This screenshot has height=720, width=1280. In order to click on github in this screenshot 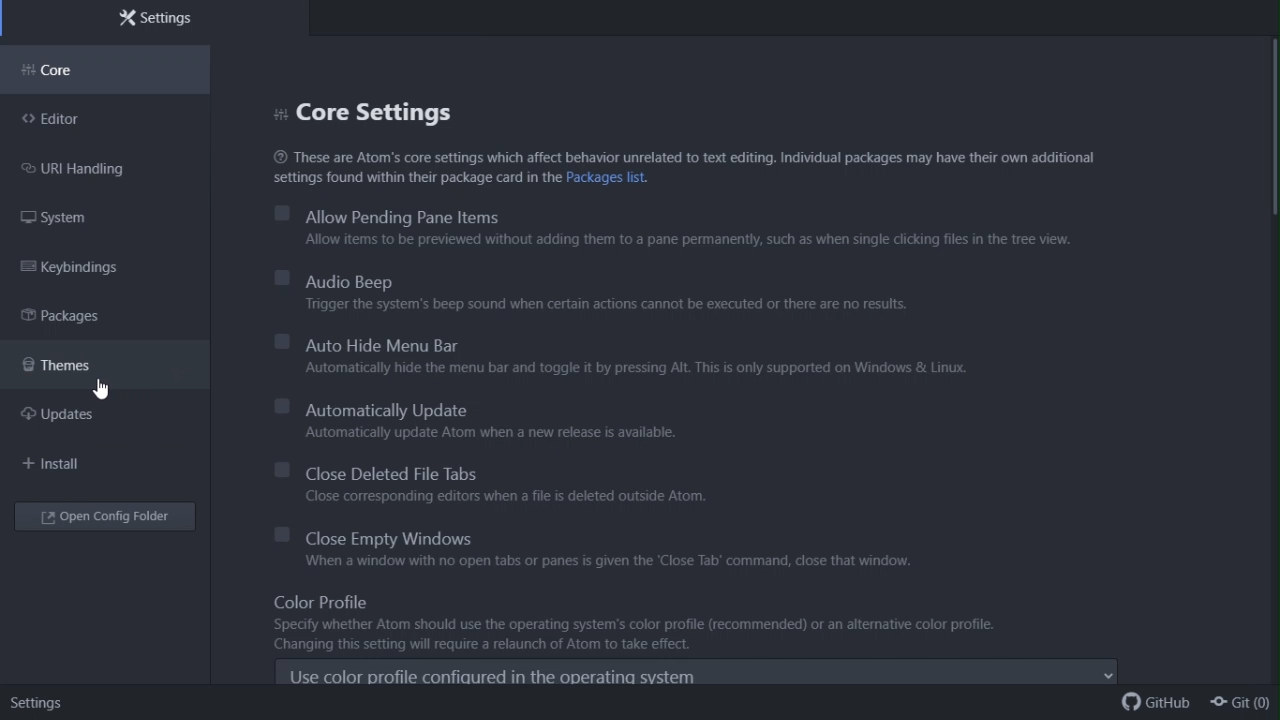, I will do `click(1148, 706)`.